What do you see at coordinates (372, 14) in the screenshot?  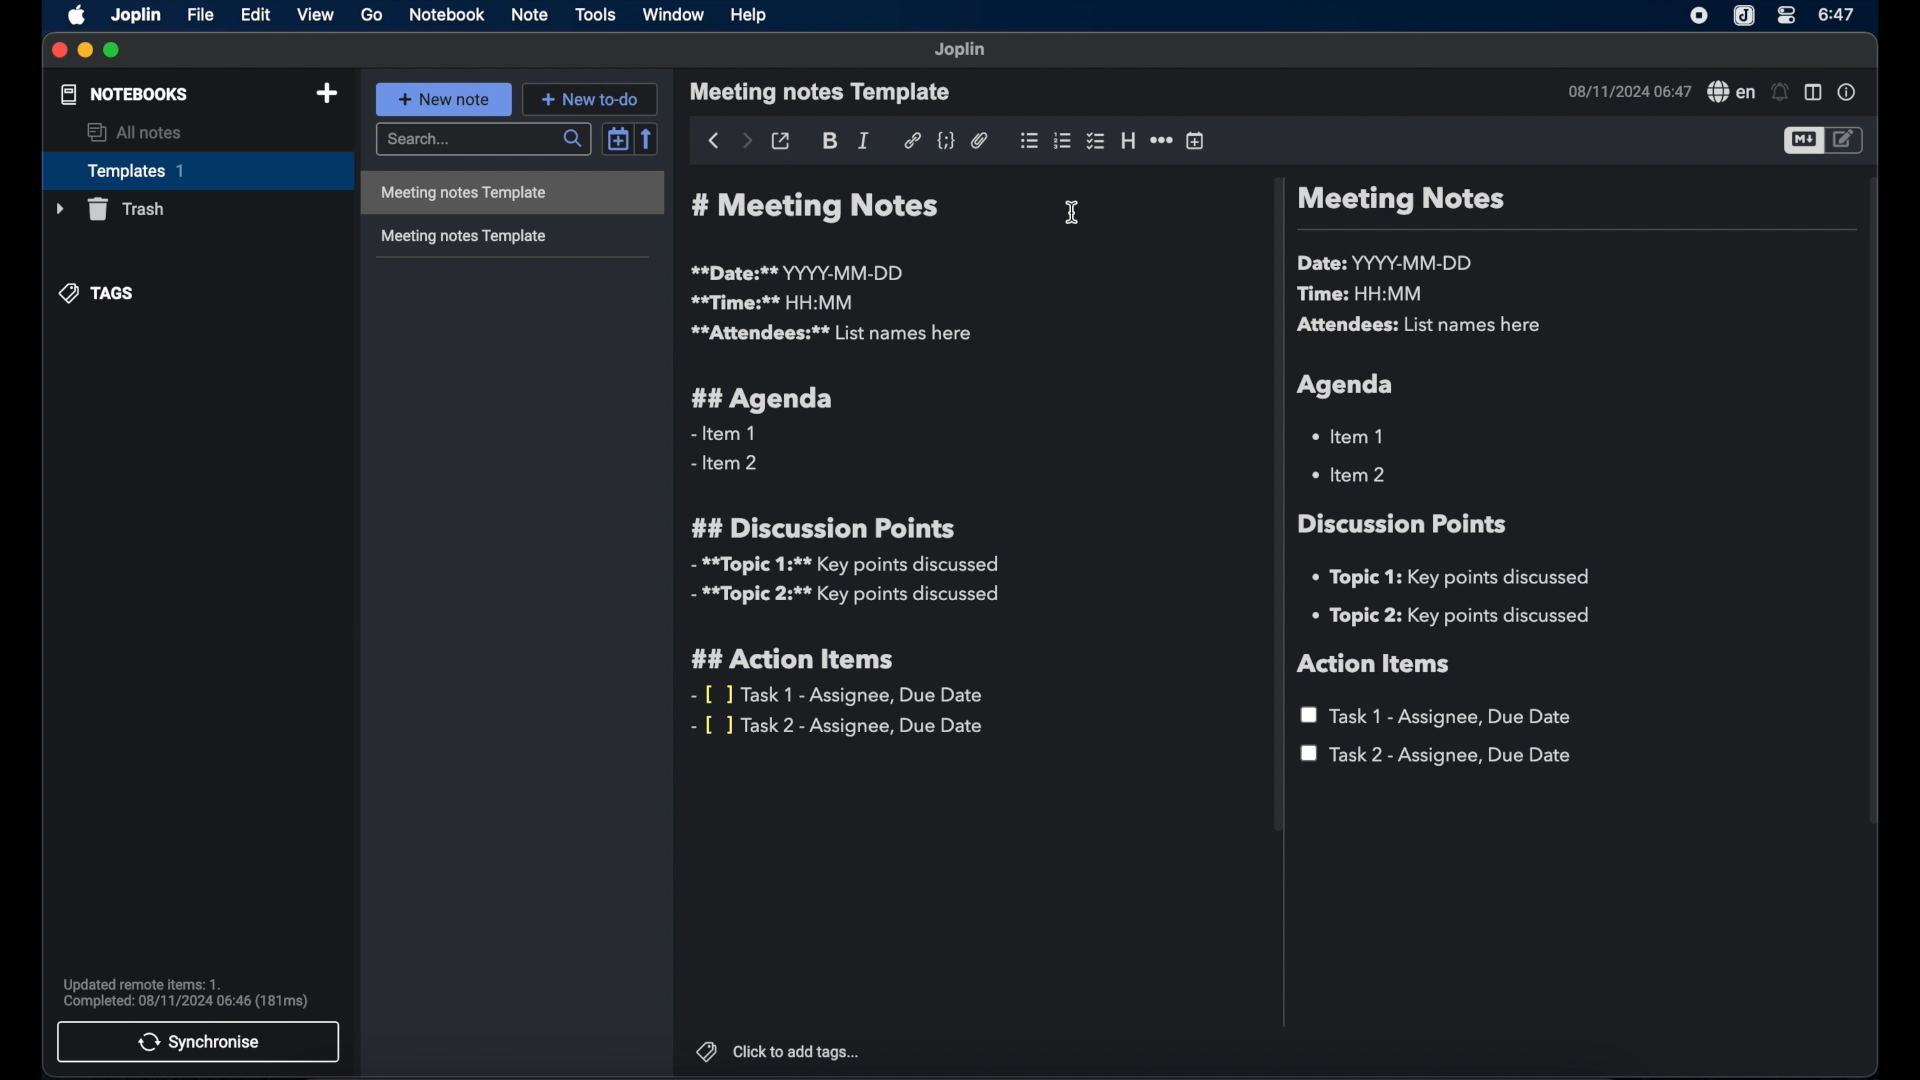 I see `go` at bounding box center [372, 14].